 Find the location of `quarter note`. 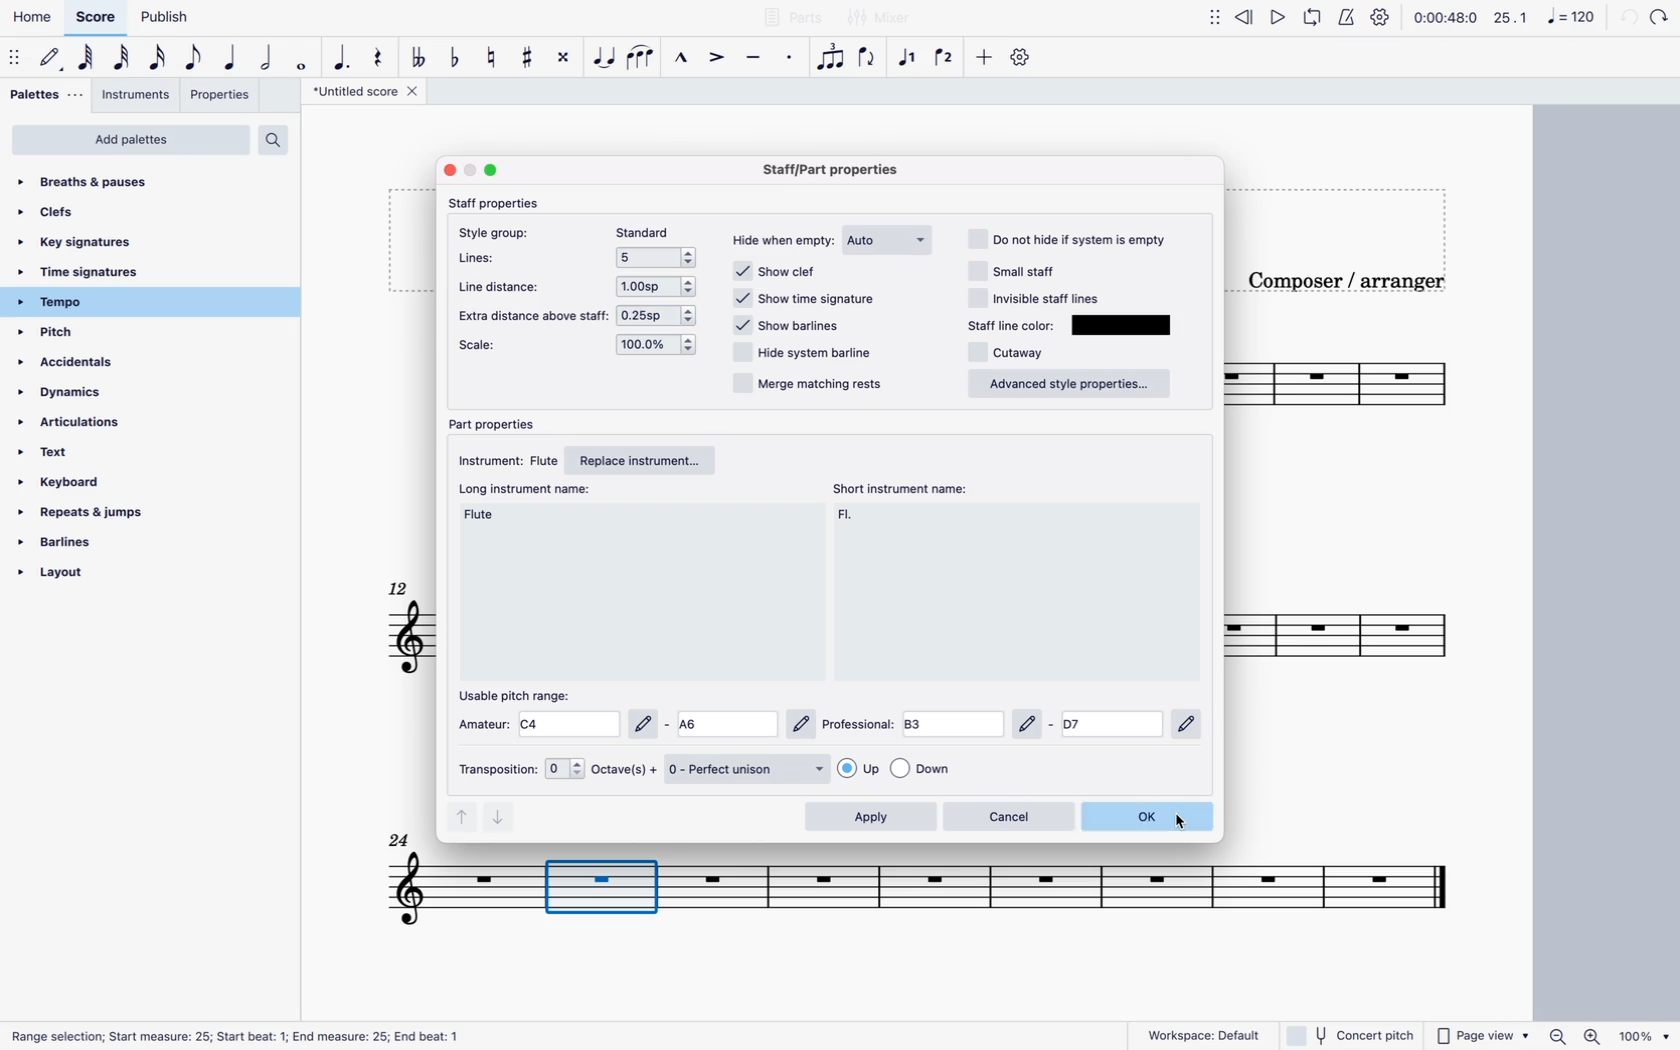

quarter note is located at coordinates (232, 58).